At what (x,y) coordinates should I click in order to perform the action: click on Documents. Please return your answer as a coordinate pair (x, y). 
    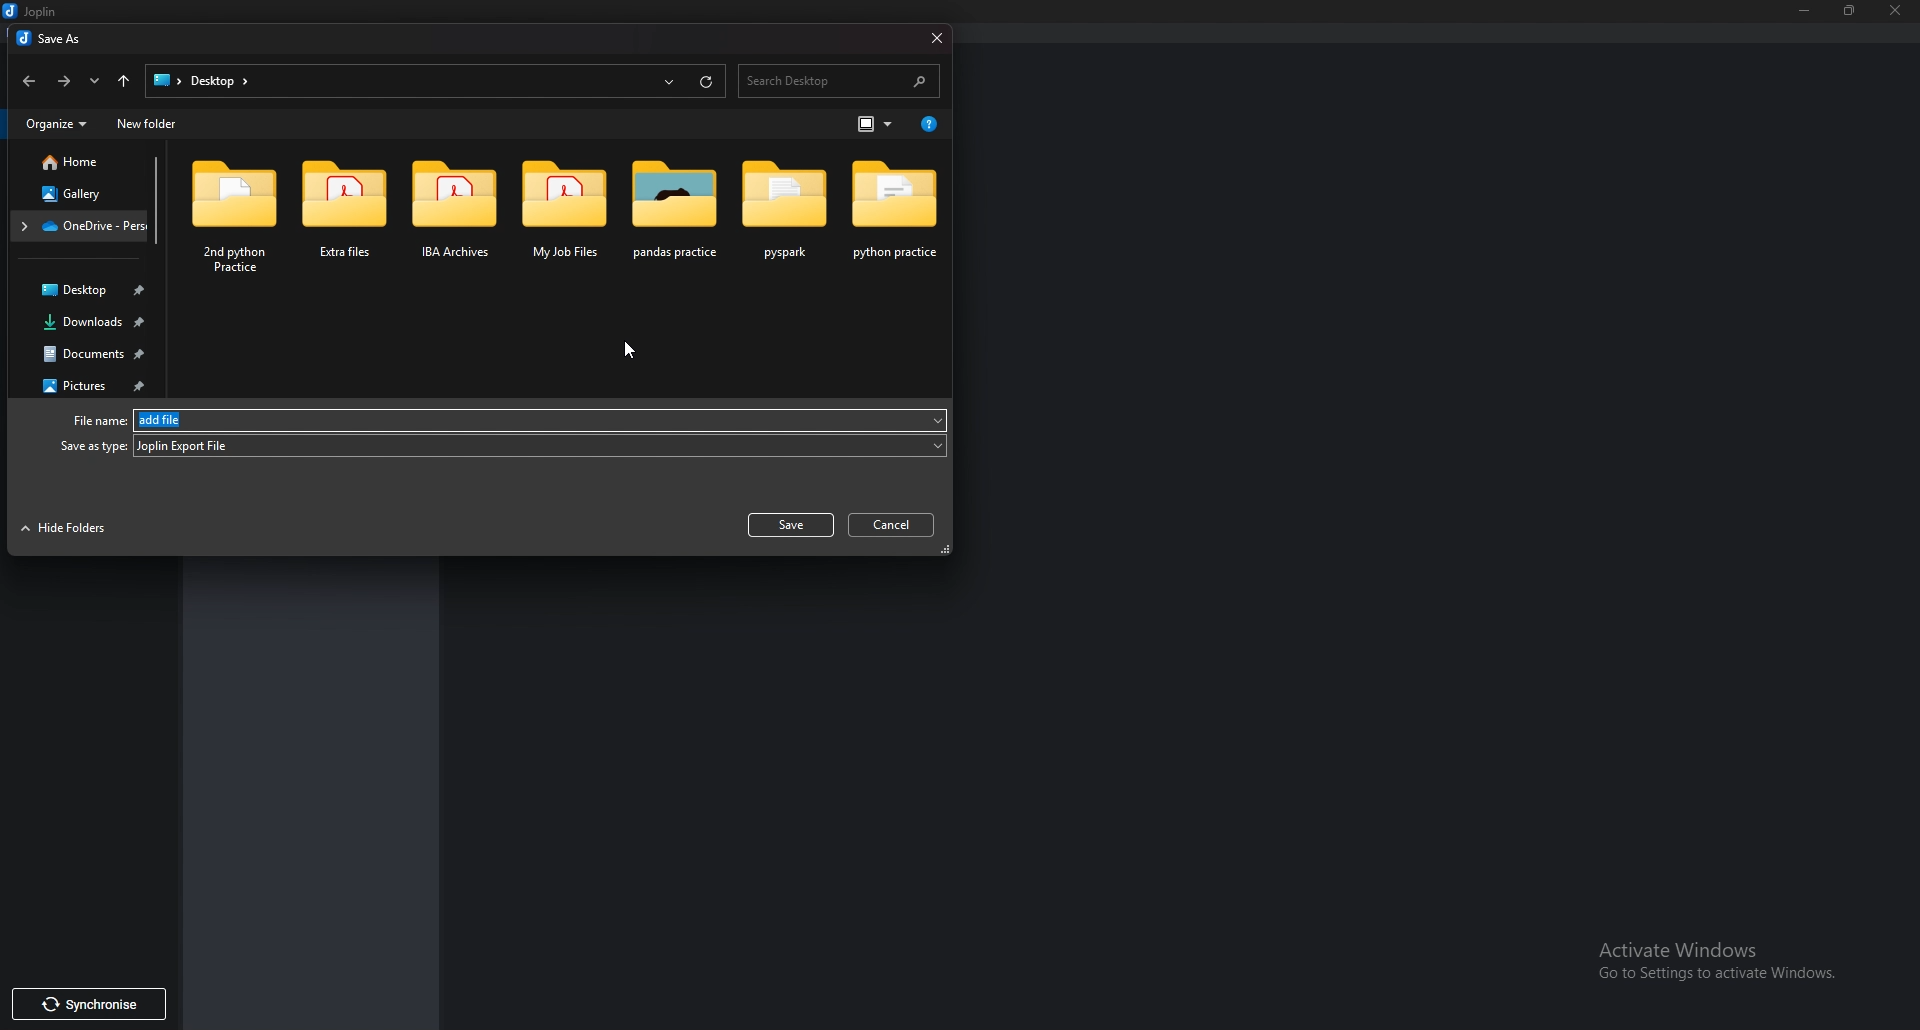
    Looking at the image, I should click on (87, 354).